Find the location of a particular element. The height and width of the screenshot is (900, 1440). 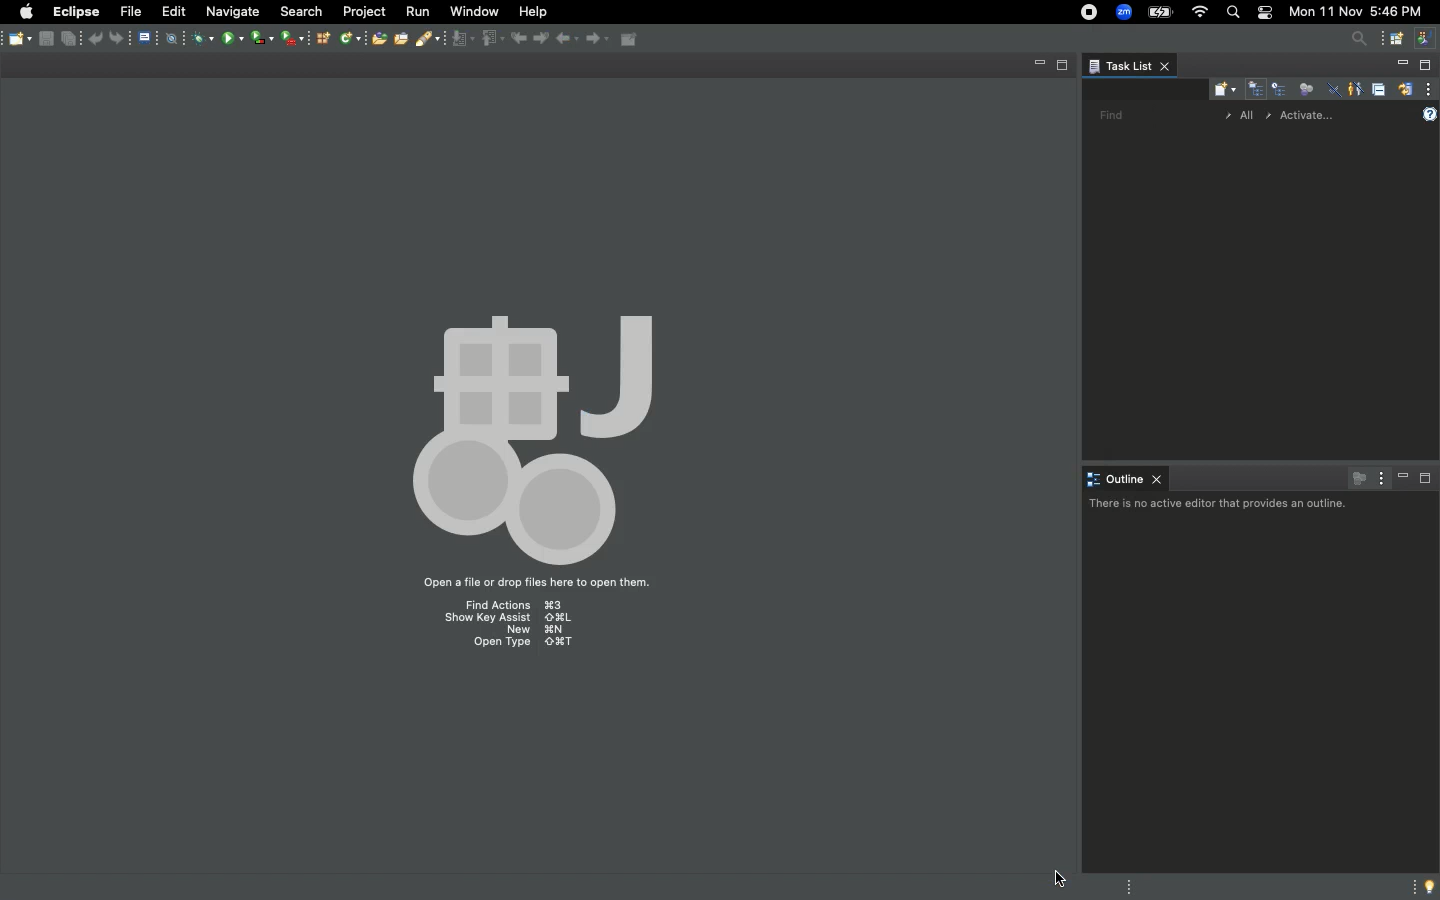

Next is located at coordinates (593, 41).